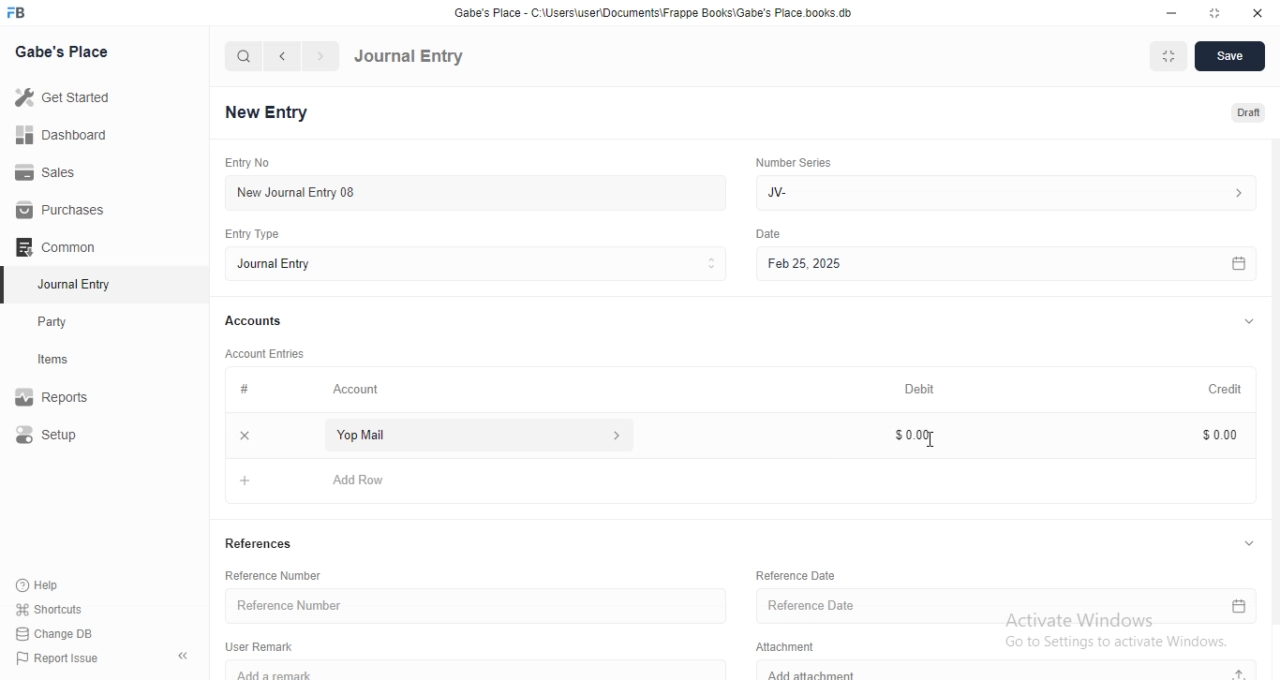  What do you see at coordinates (768, 234) in the screenshot?
I see `` at bounding box center [768, 234].